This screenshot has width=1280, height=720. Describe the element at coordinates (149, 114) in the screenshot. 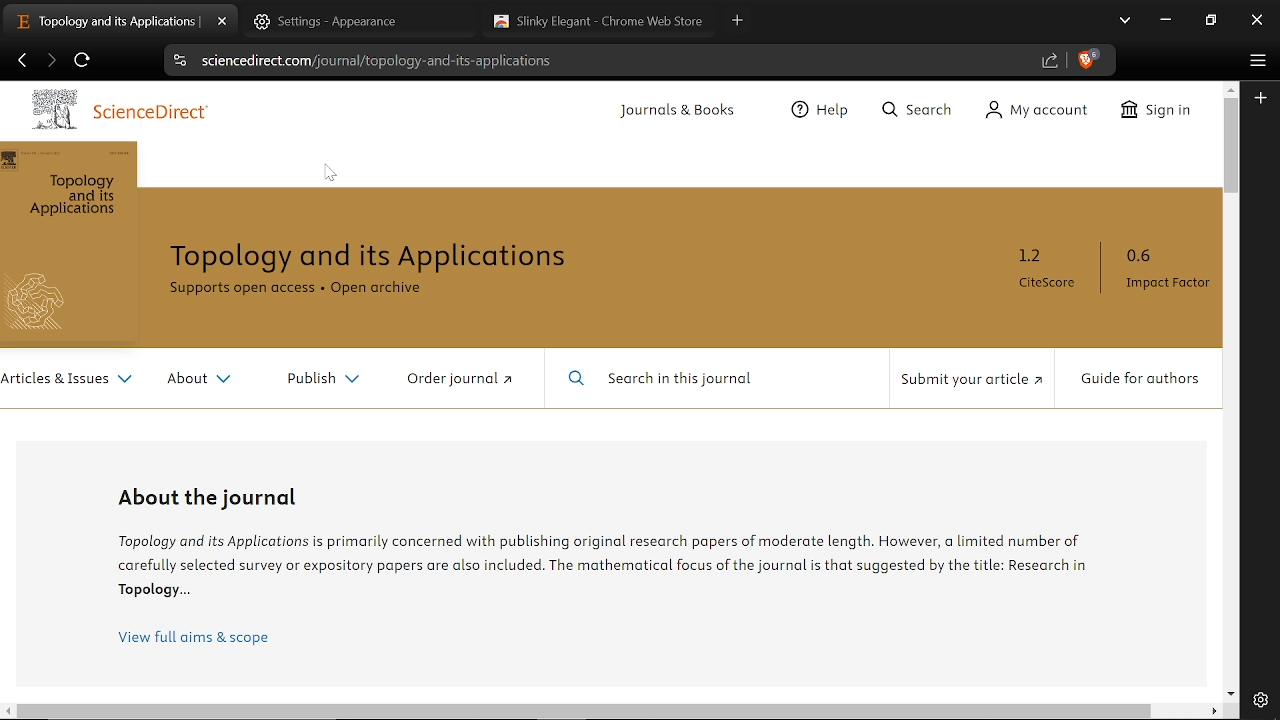

I see `ScienceDirect` at that location.